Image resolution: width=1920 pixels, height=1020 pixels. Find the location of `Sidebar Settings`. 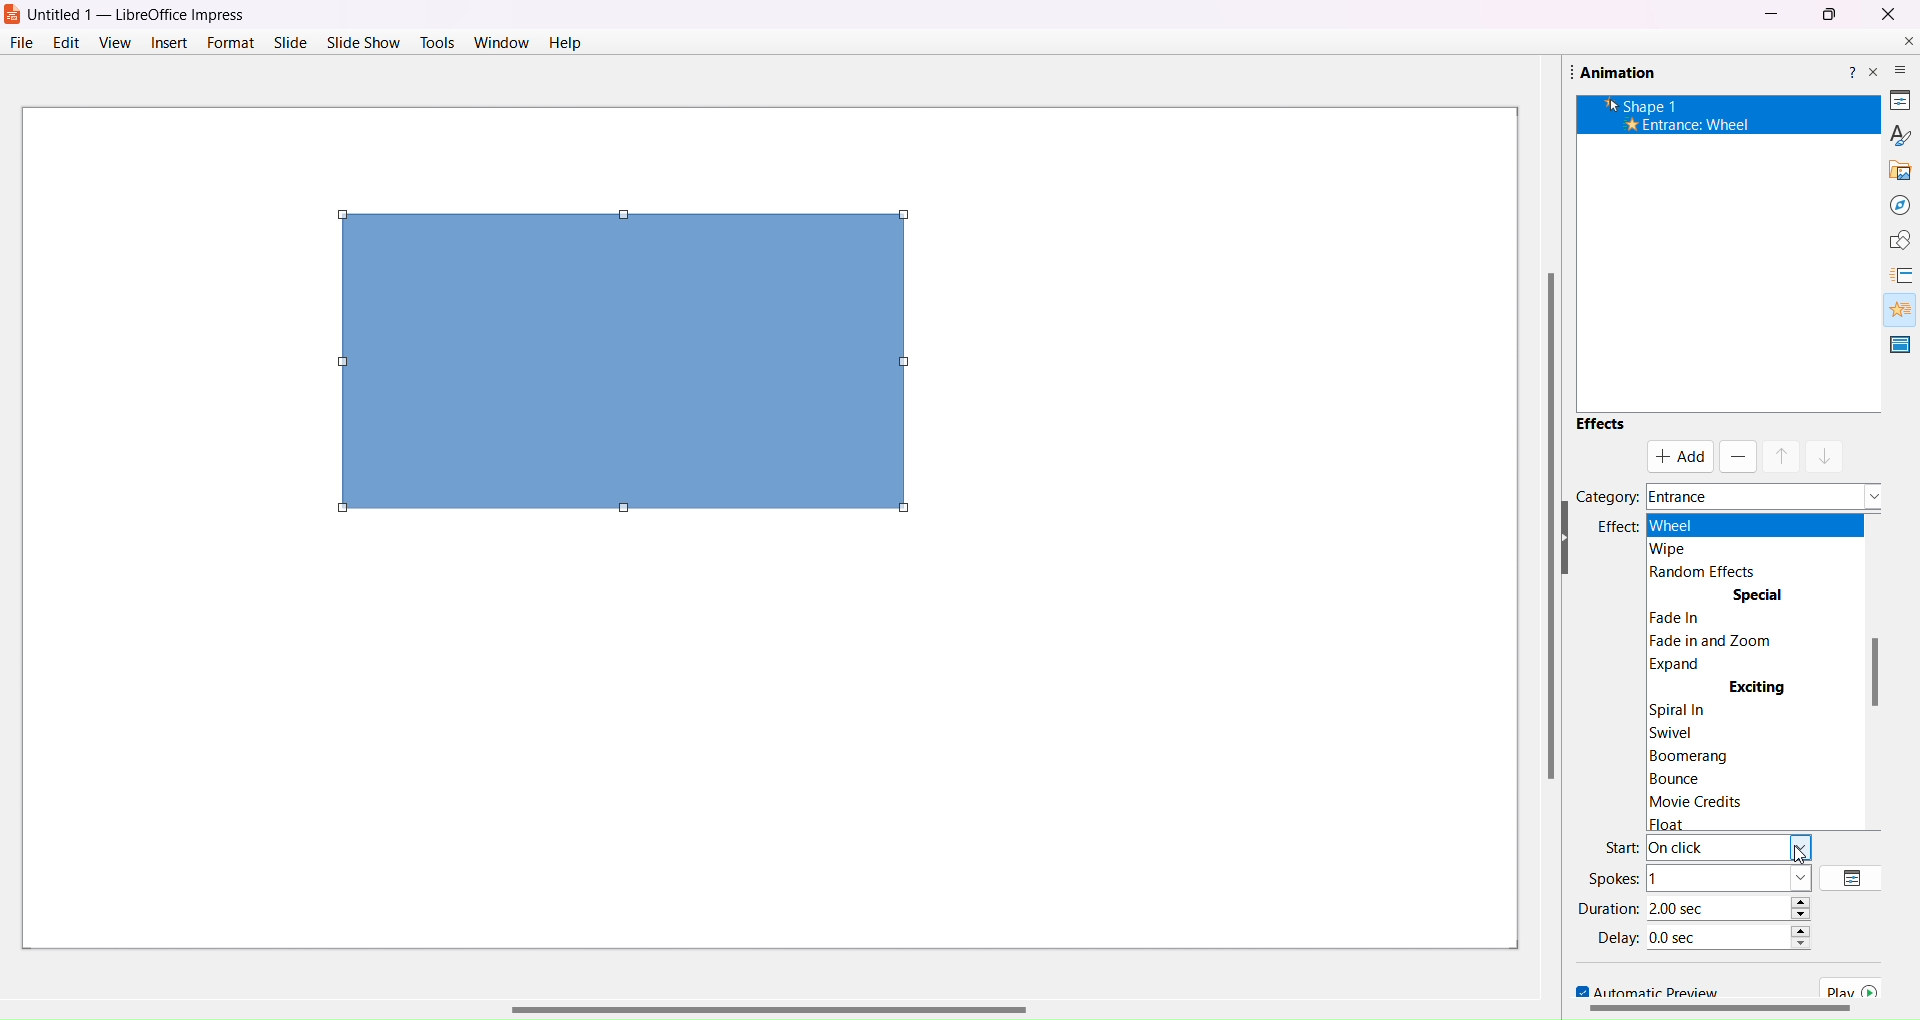

Sidebar Settings is located at coordinates (1889, 62).